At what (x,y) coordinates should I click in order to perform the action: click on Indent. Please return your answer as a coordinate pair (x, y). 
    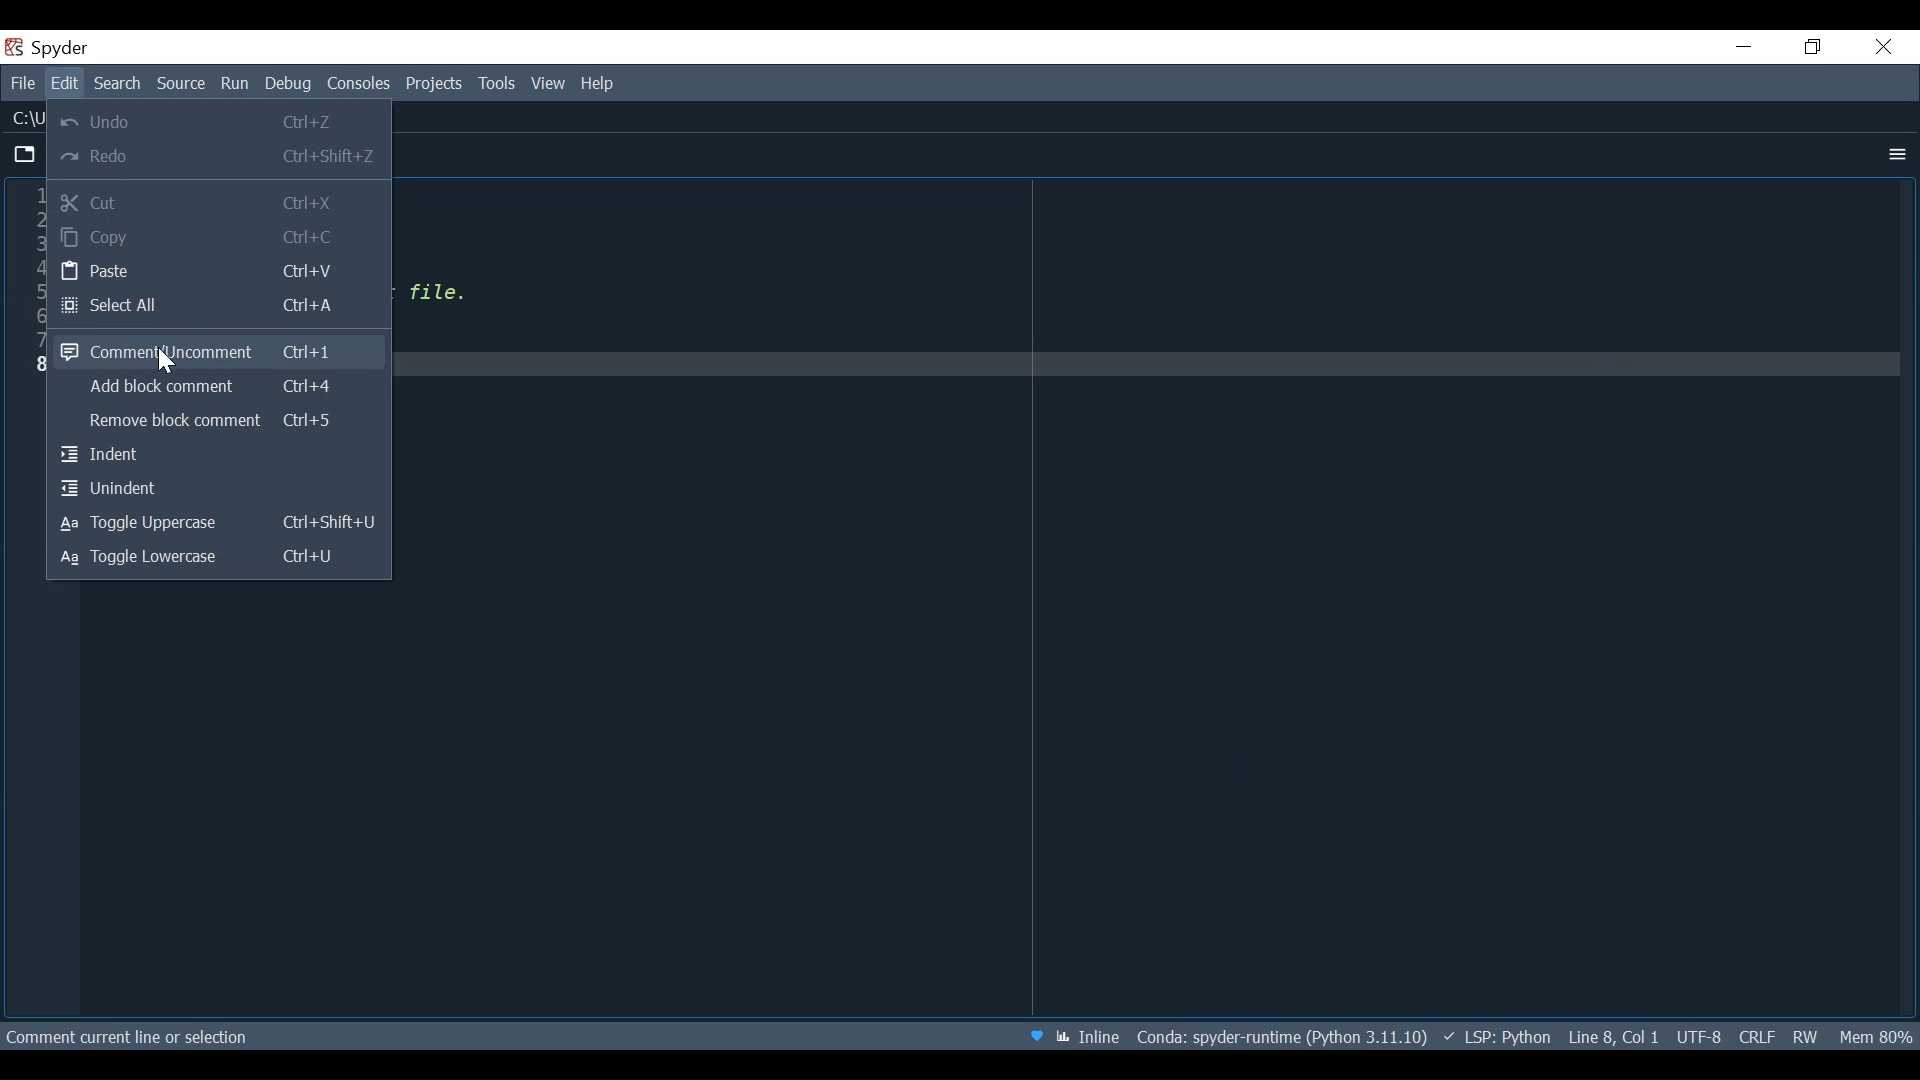
    Looking at the image, I should click on (217, 457).